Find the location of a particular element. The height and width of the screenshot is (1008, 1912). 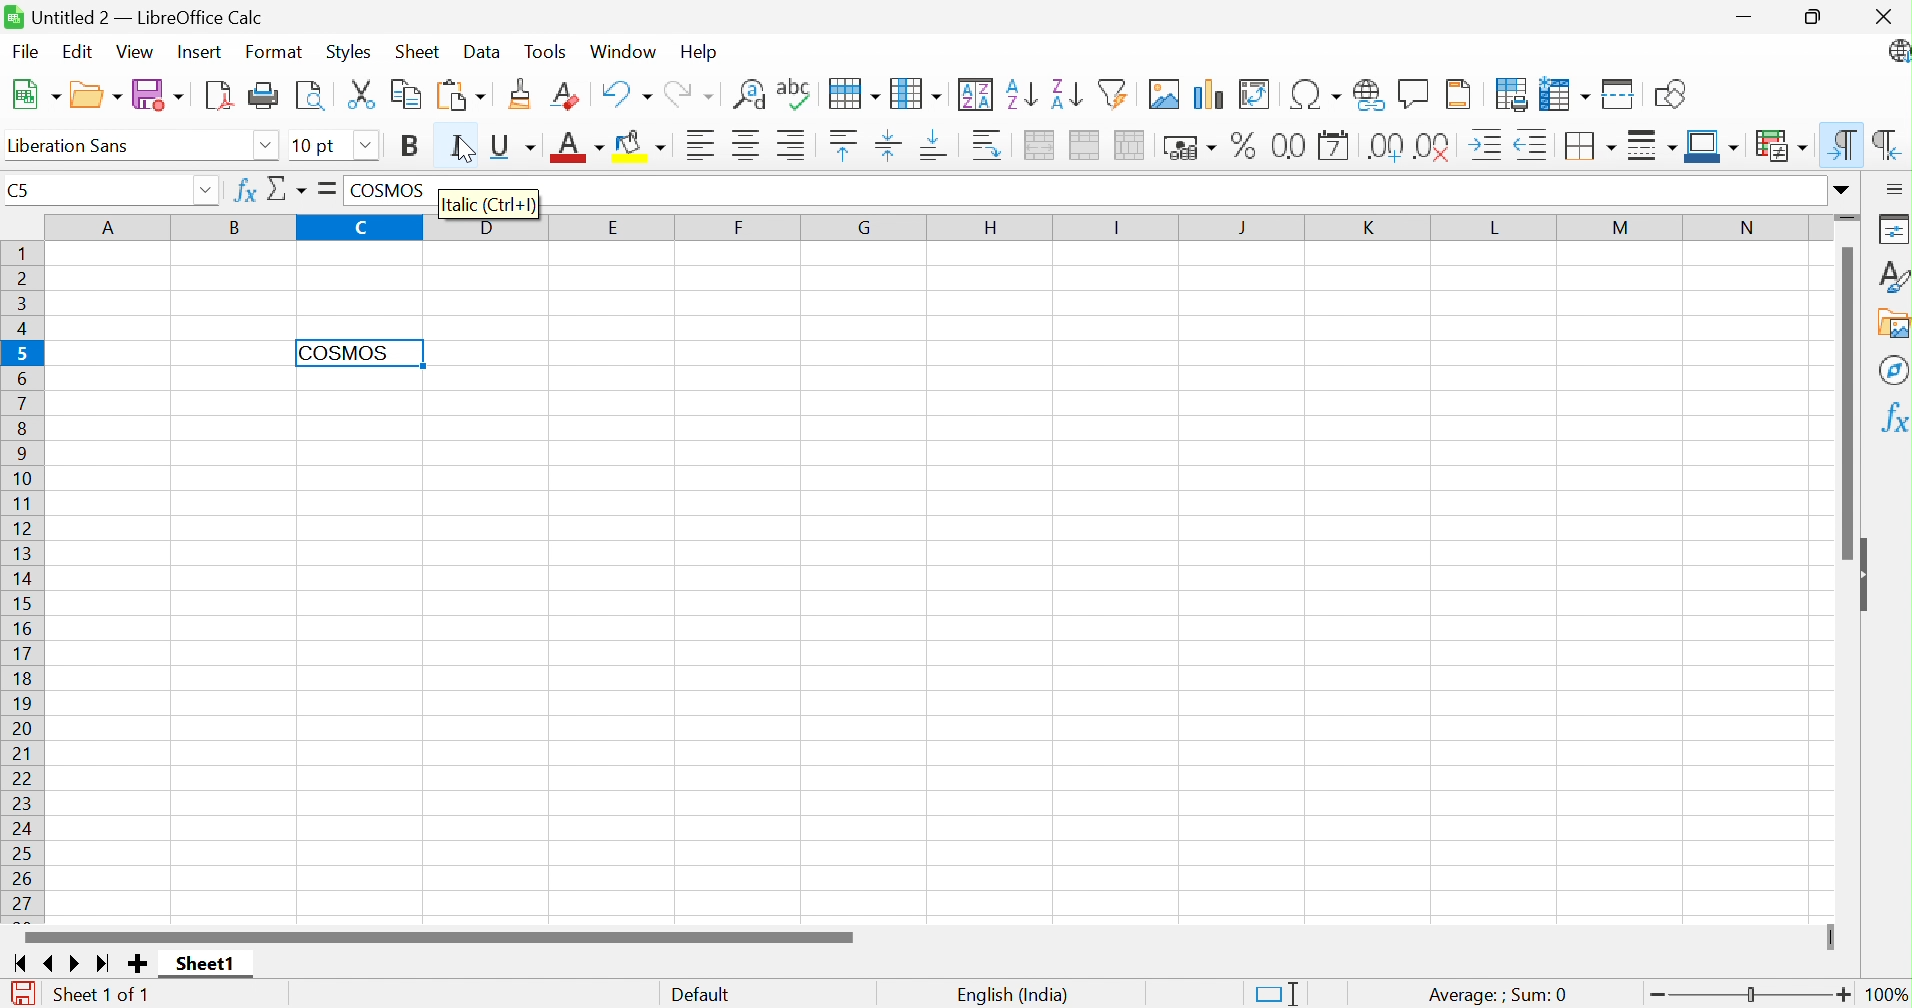

E9 is located at coordinates (97, 185).